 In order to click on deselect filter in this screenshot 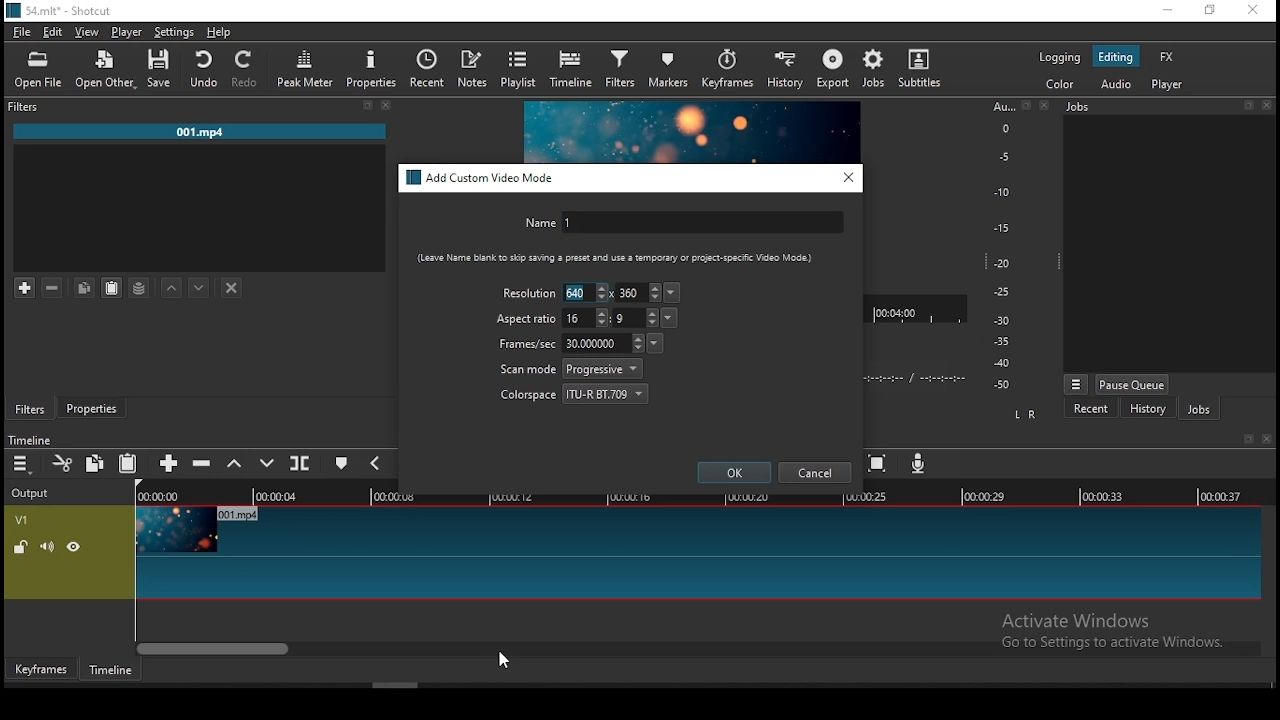, I will do `click(233, 289)`.